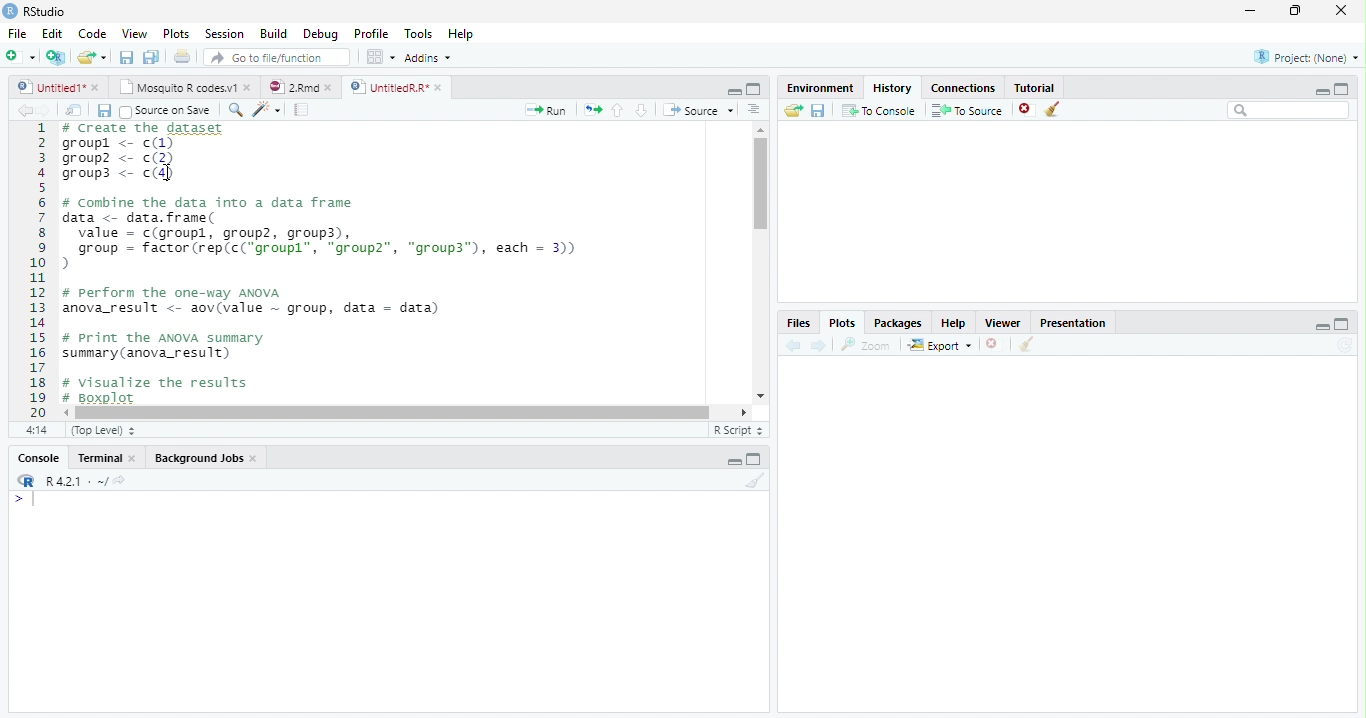 The width and height of the screenshot is (1366, 718). I want to click on Show in new window, so click(77, 110).